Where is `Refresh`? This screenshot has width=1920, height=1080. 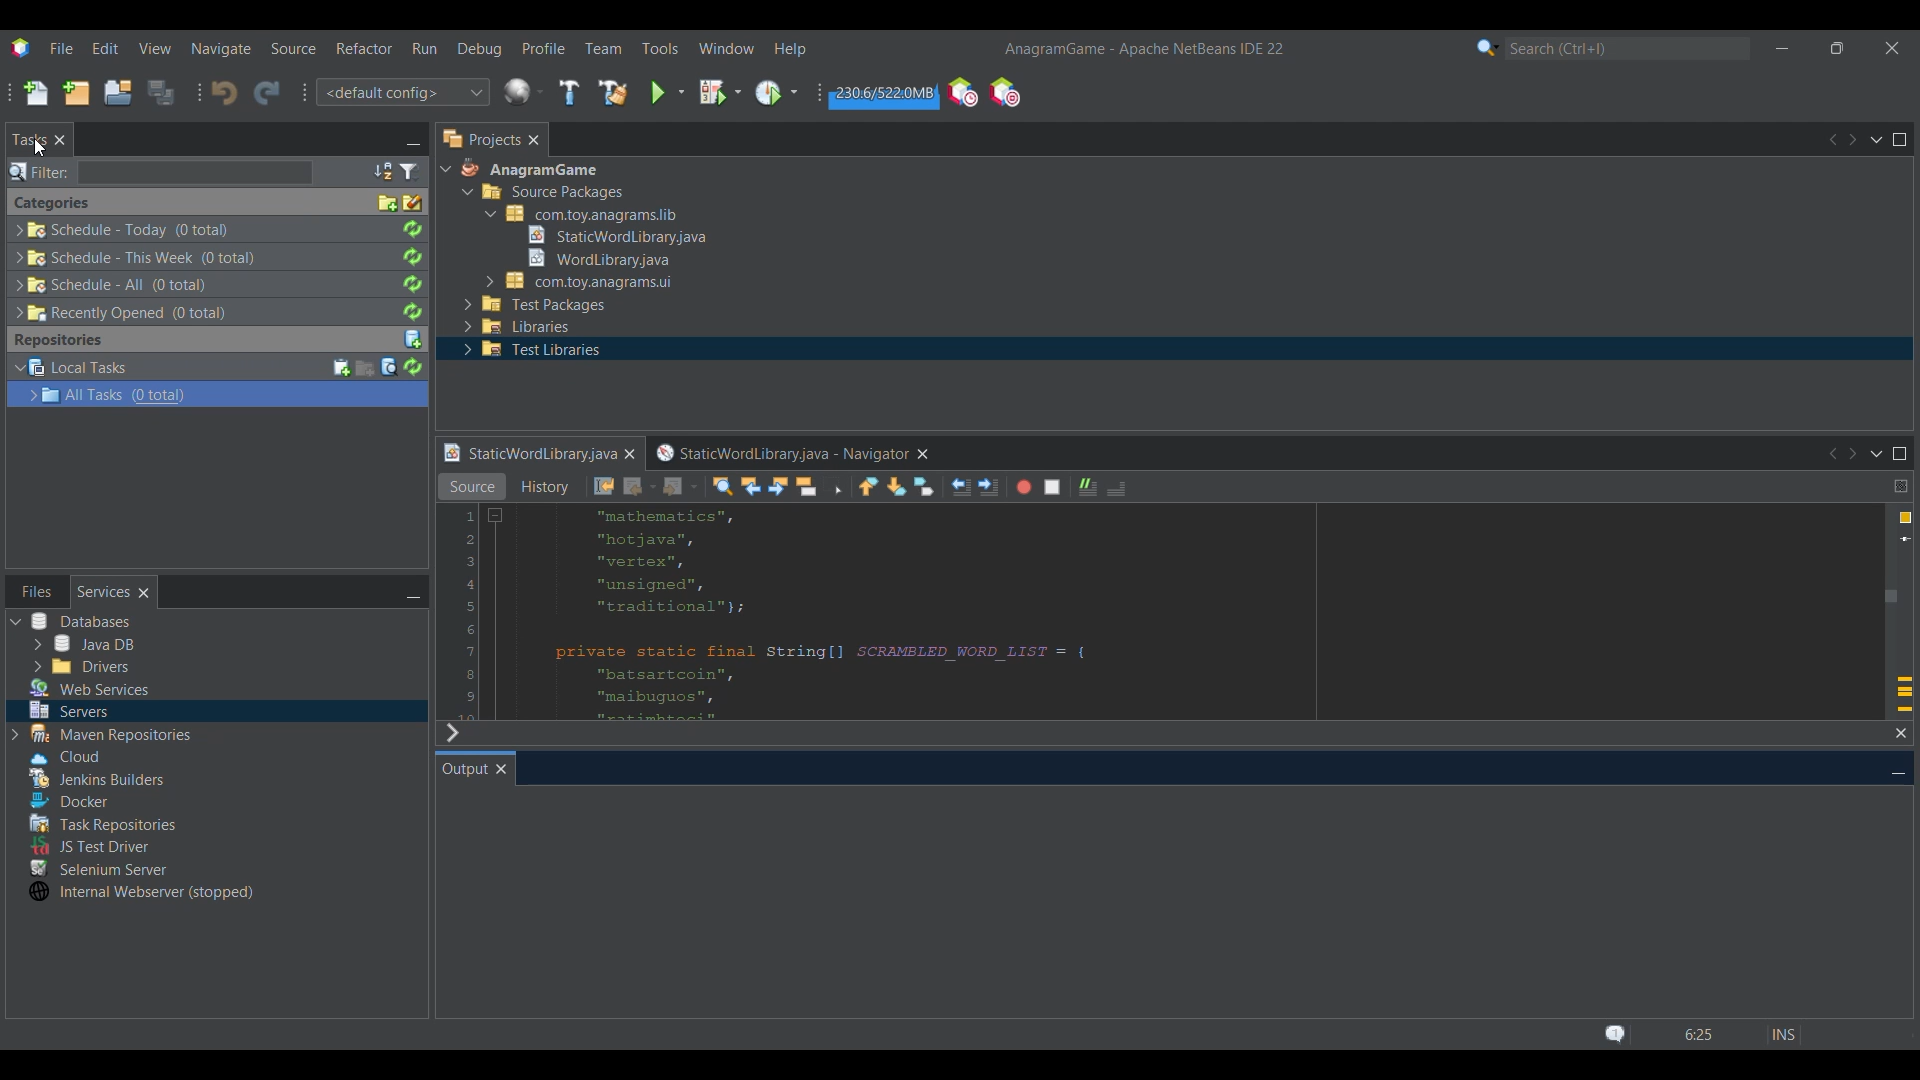 Refresh is located at coordinates (412, 367).